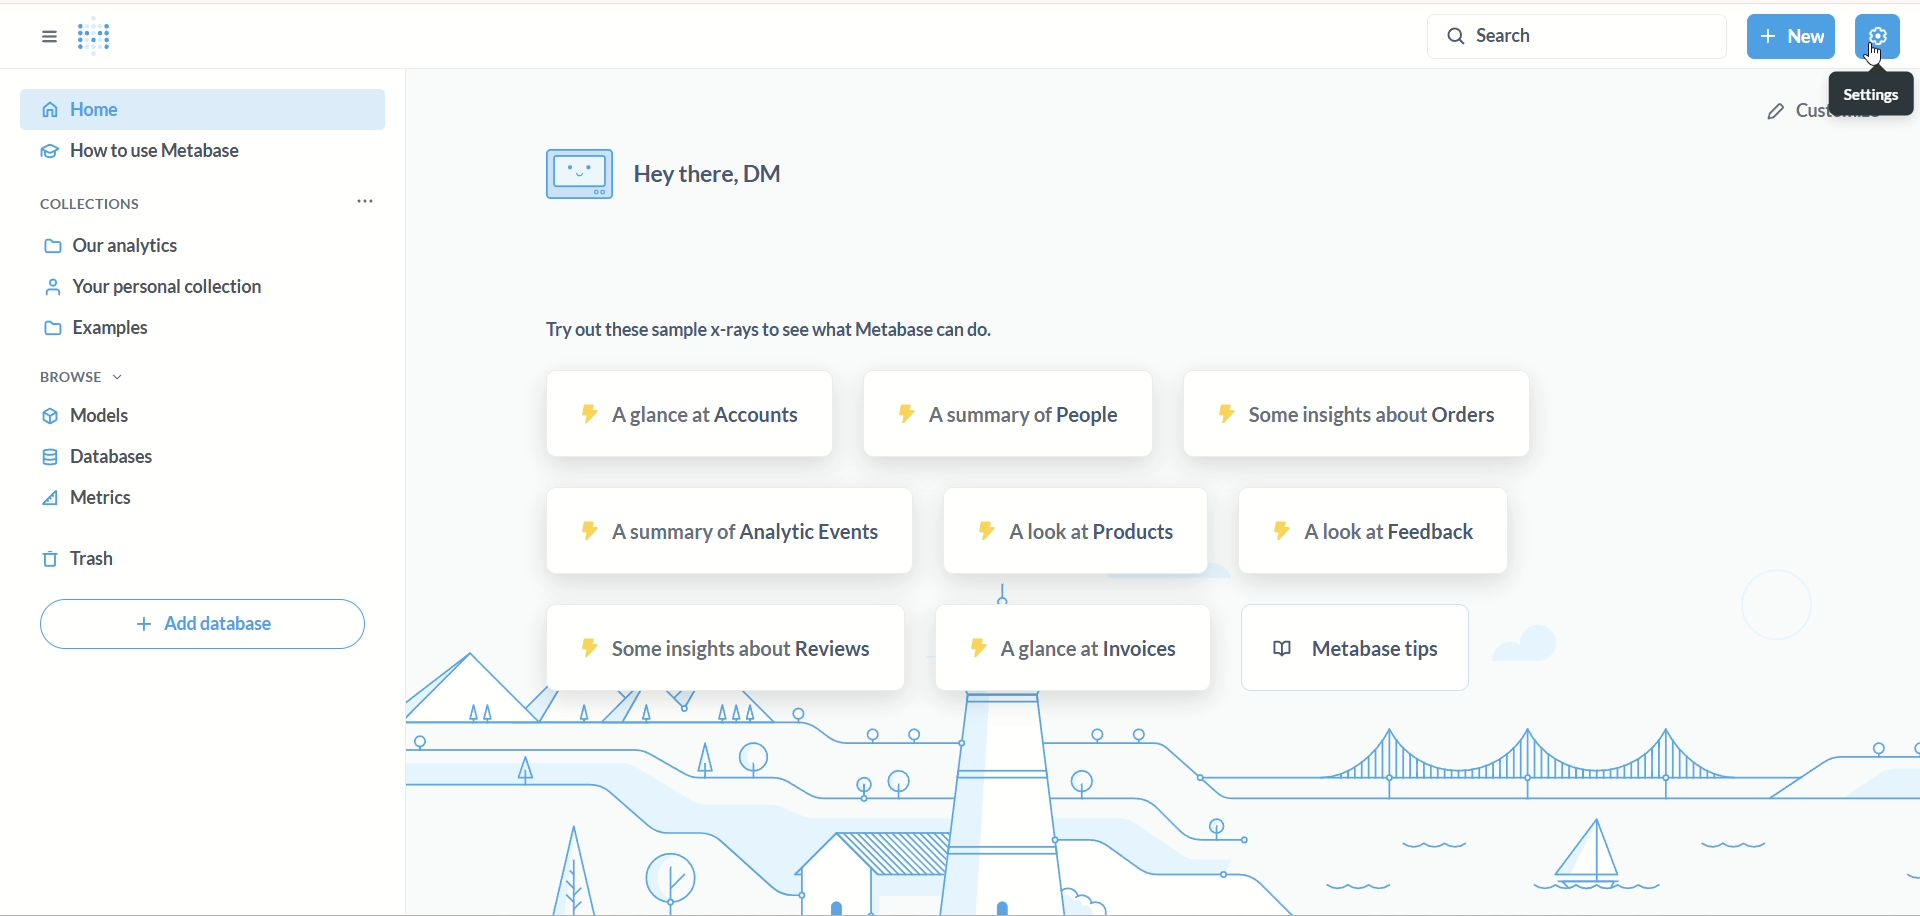  I want to click on Cursor, so click(1867, 60).